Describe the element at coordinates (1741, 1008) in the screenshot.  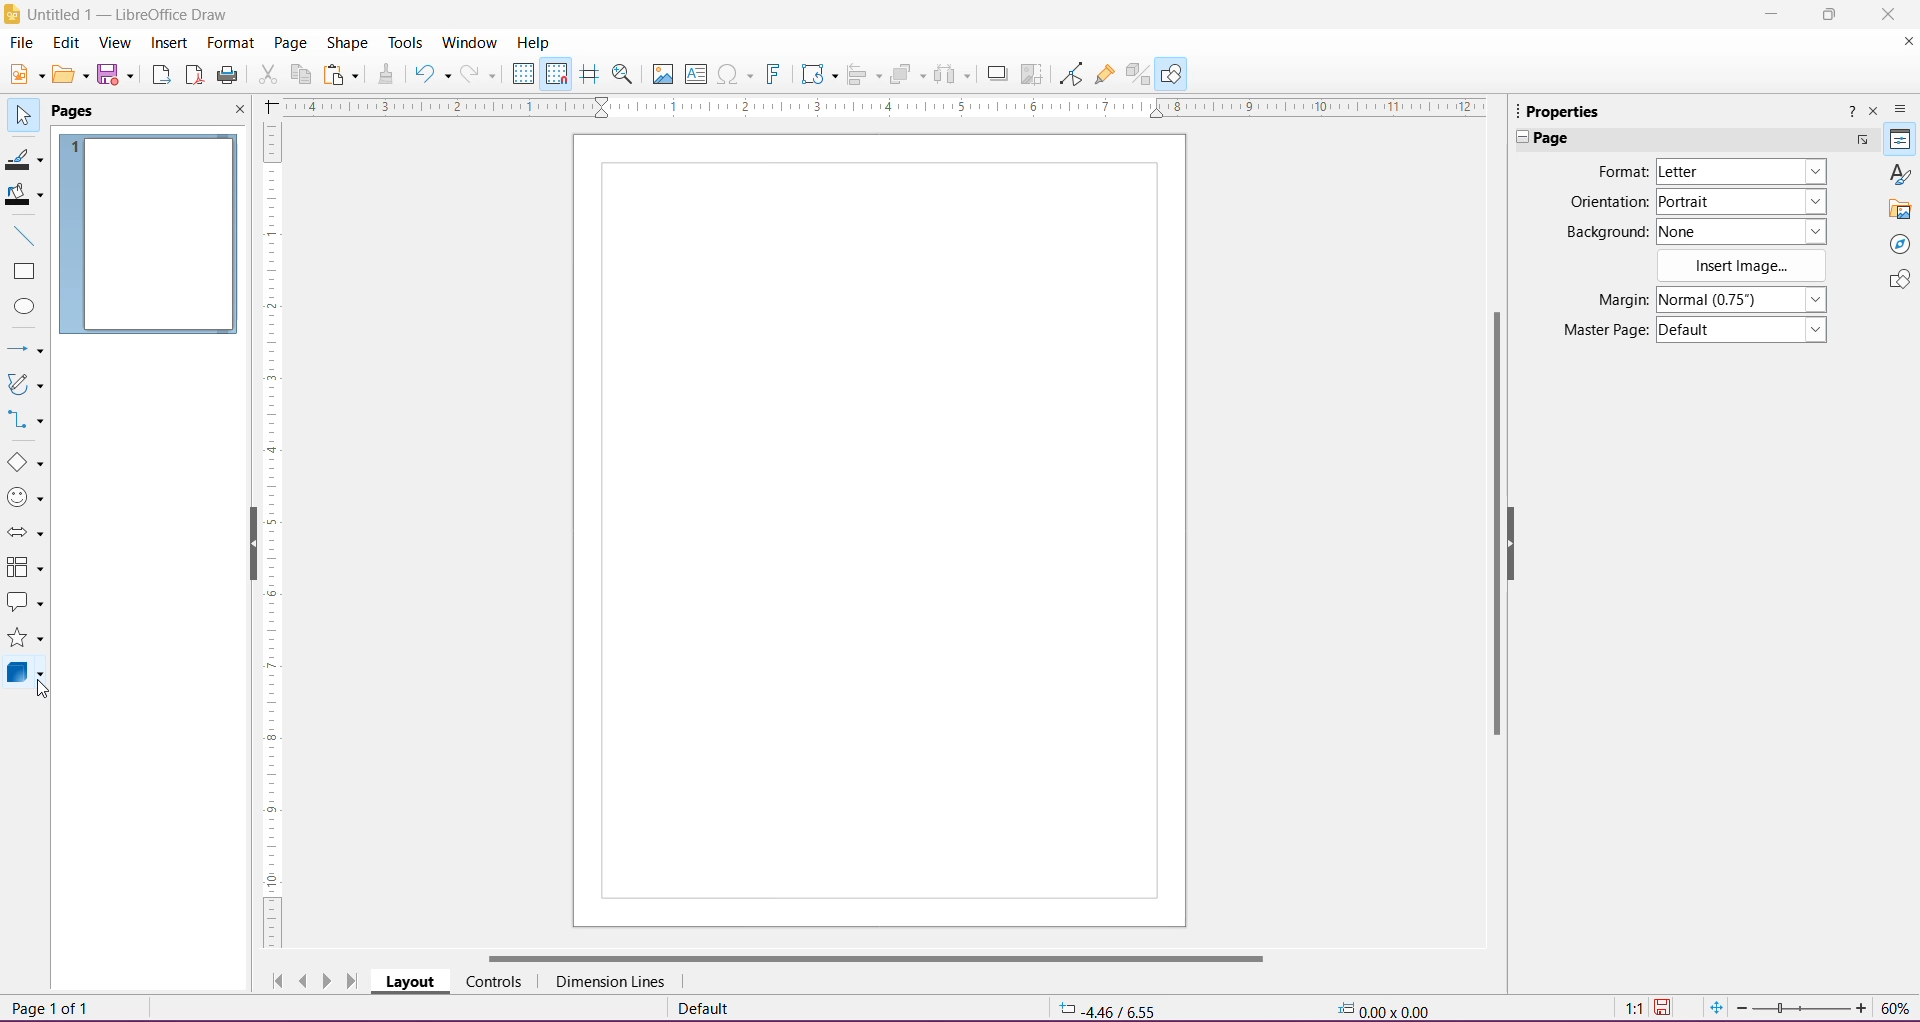
I see `Zoom Out` at that location.